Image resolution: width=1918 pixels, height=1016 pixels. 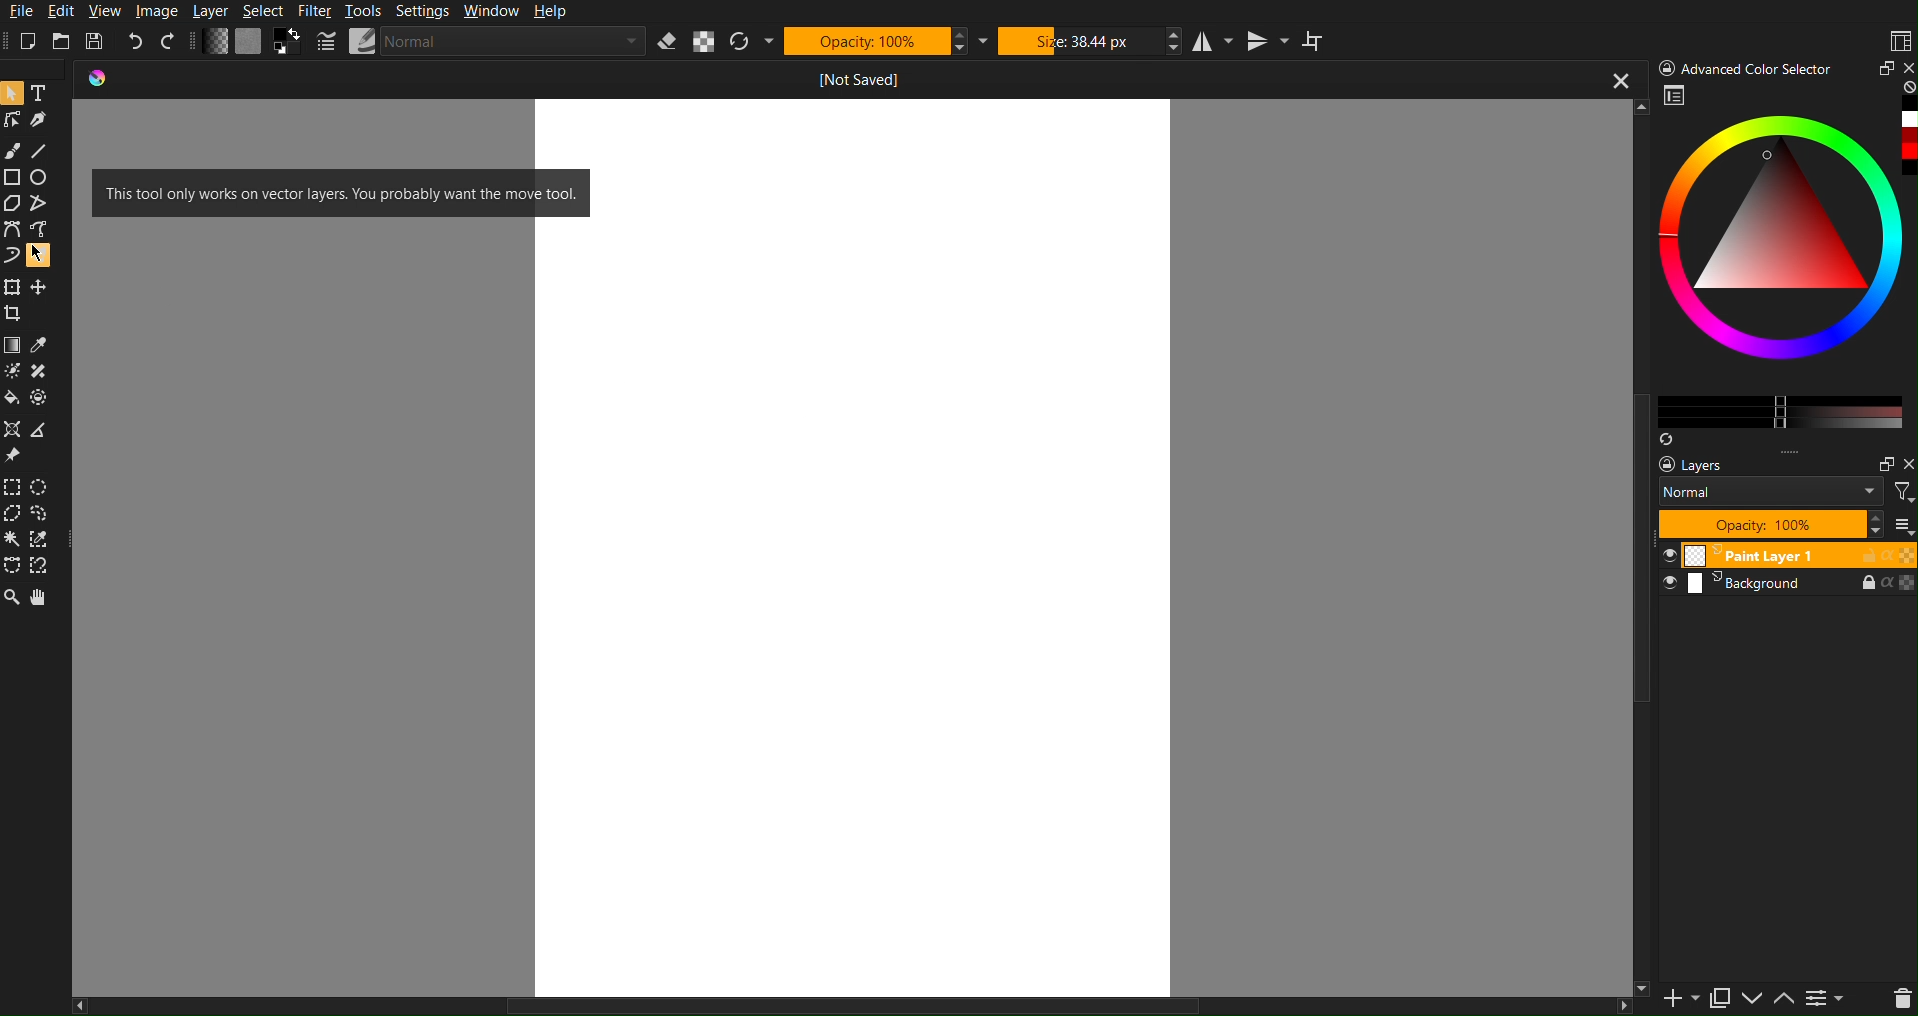 I want to click on none, so click(x=1906, y=88).